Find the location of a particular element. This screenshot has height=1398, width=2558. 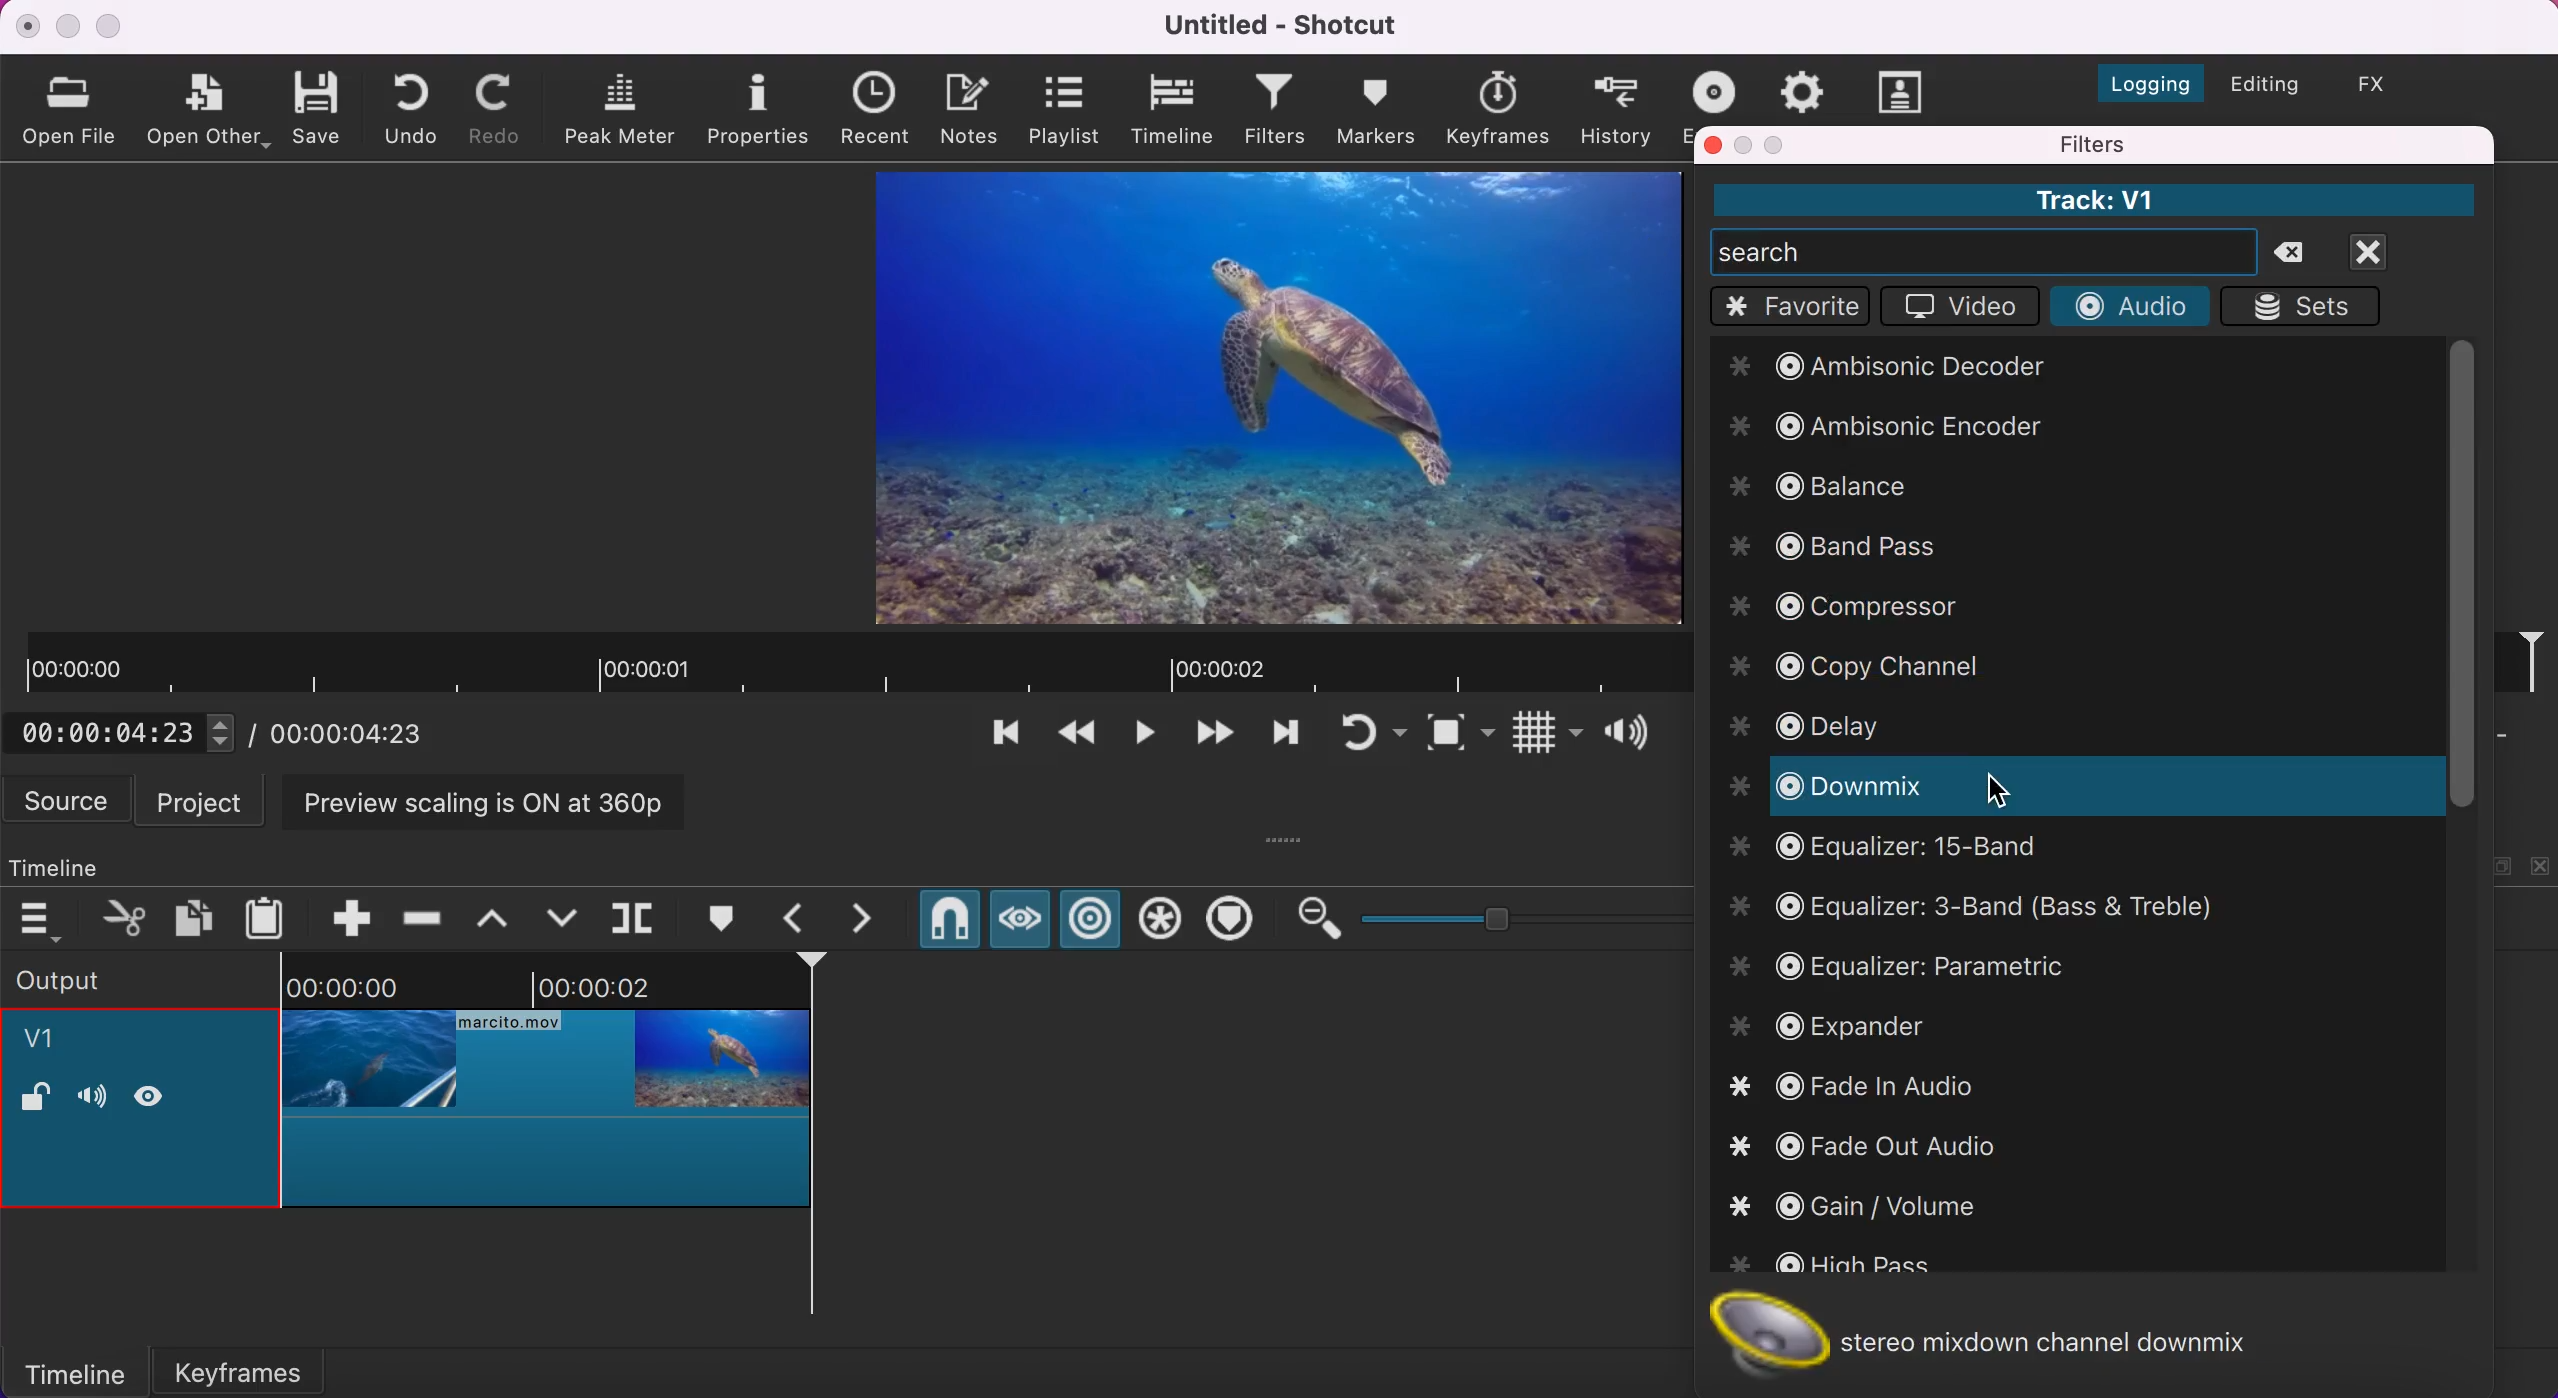

volume is located at coordinates (91, 1099).